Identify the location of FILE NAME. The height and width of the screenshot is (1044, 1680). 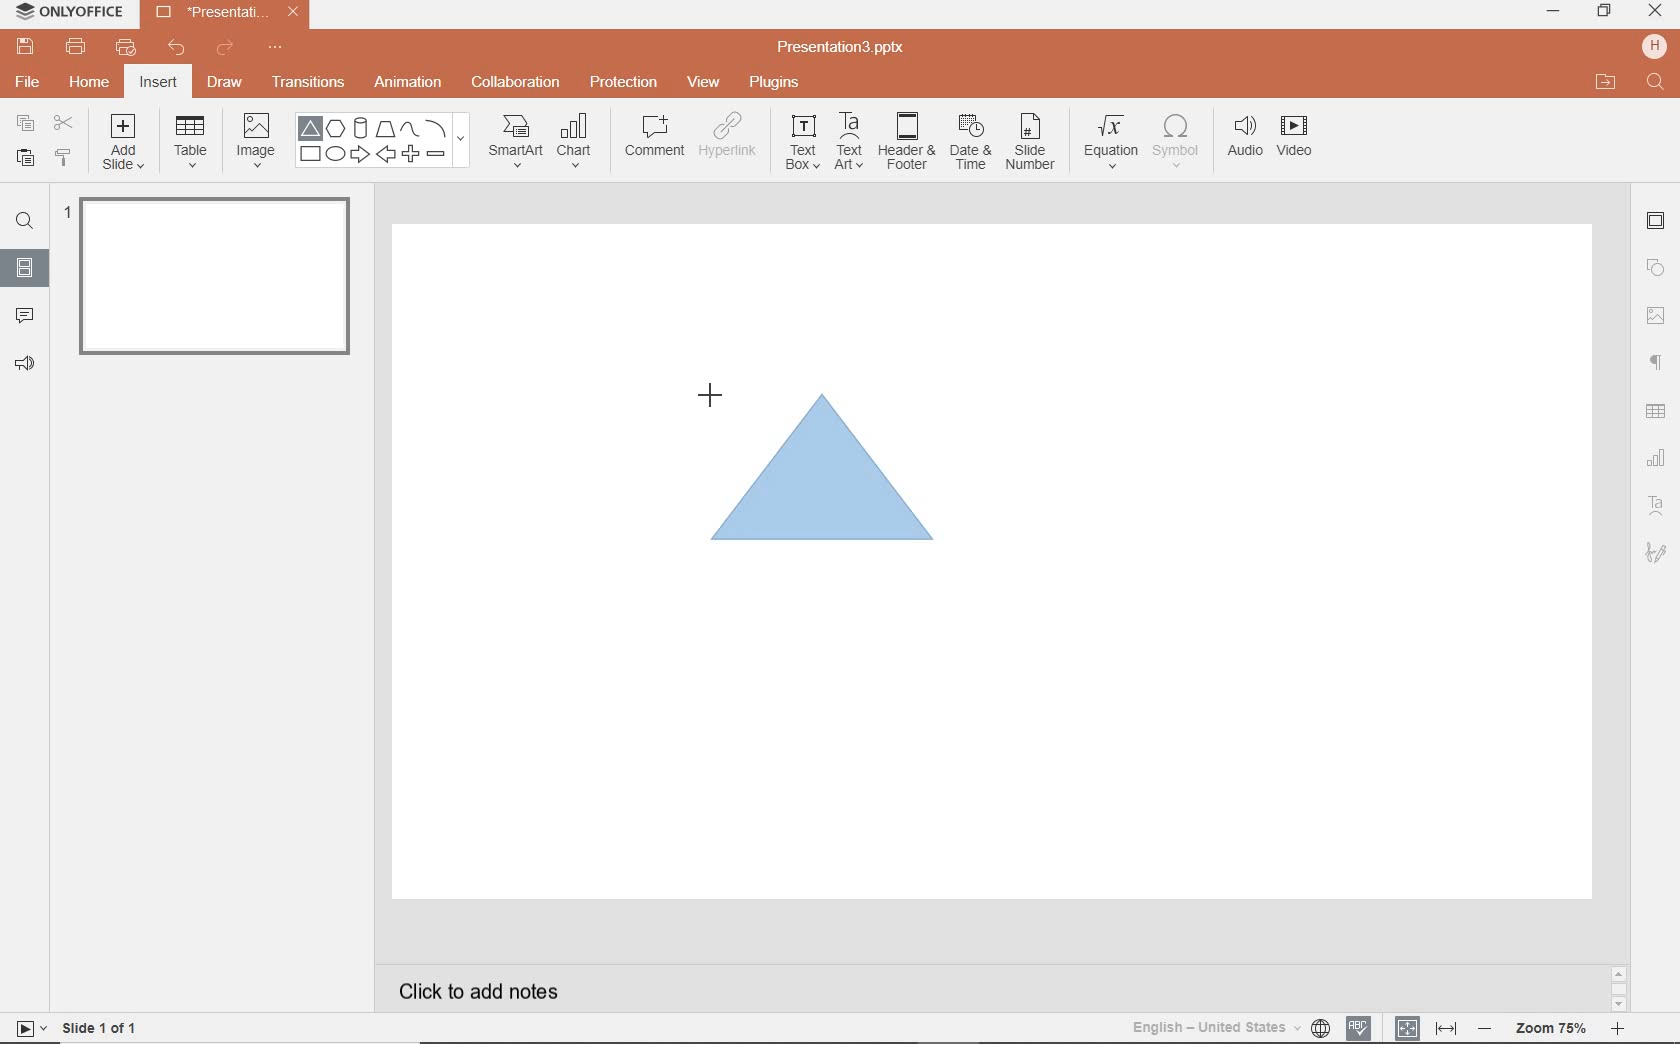
(844, 48).